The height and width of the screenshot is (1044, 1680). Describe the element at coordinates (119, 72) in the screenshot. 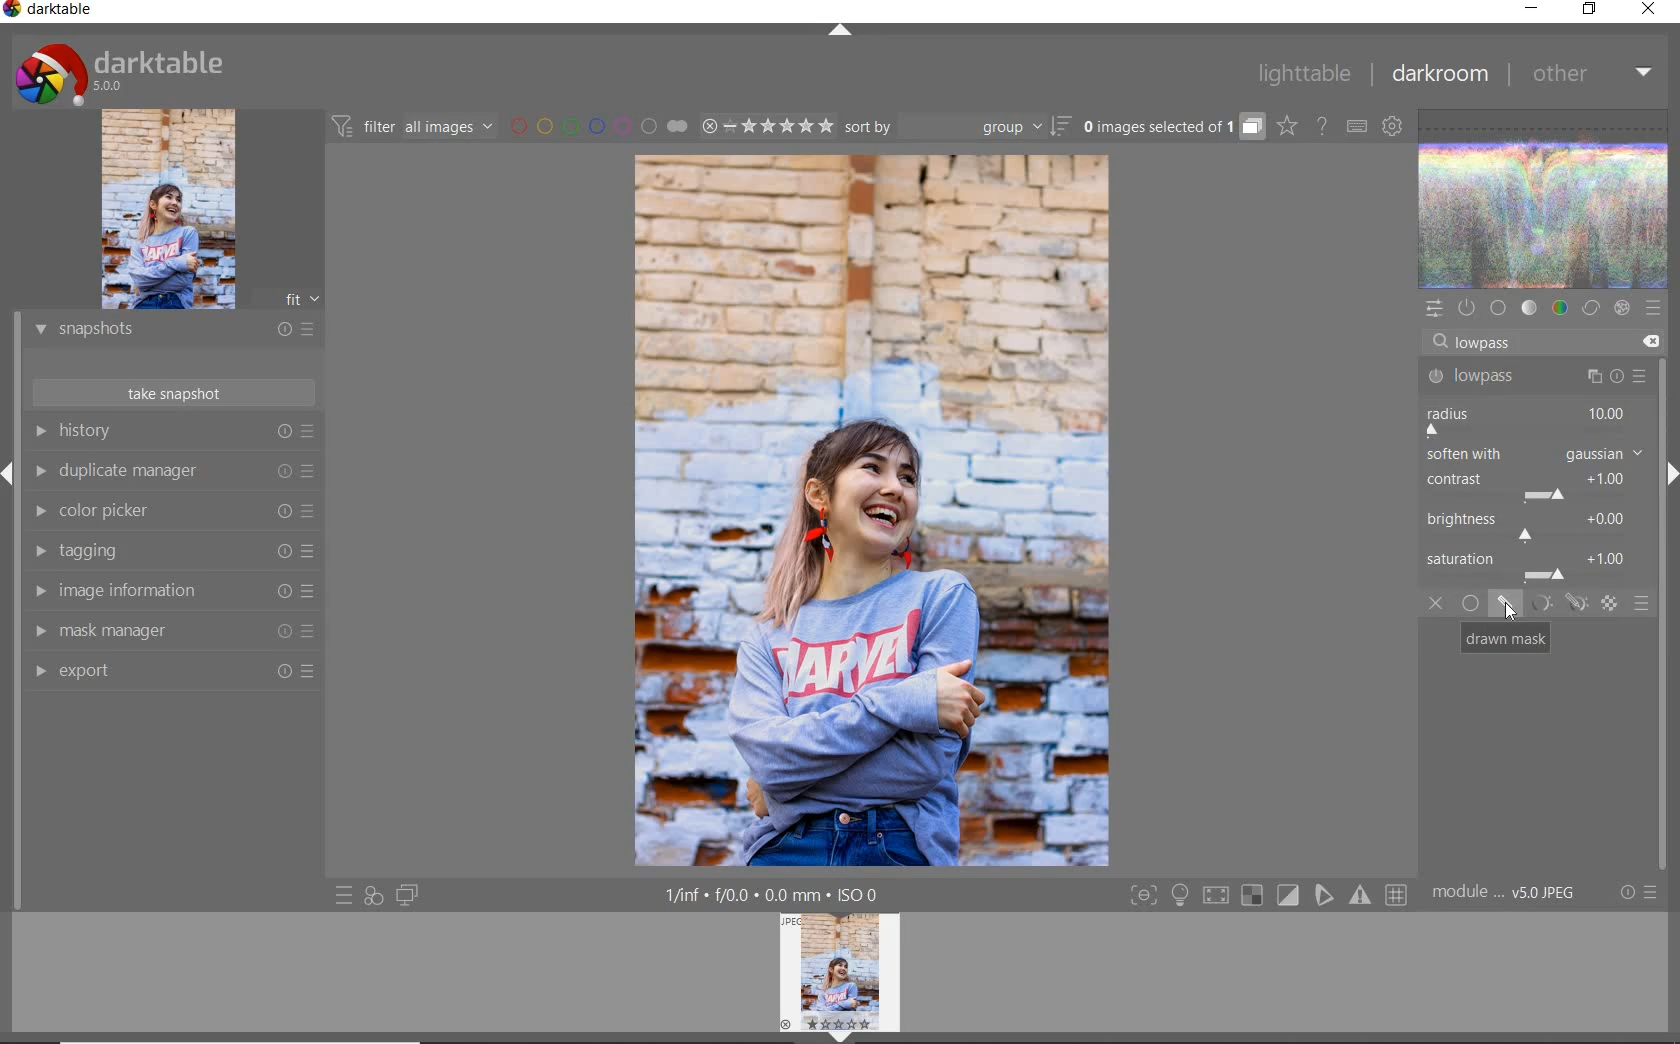

I see `system logo` at that location.